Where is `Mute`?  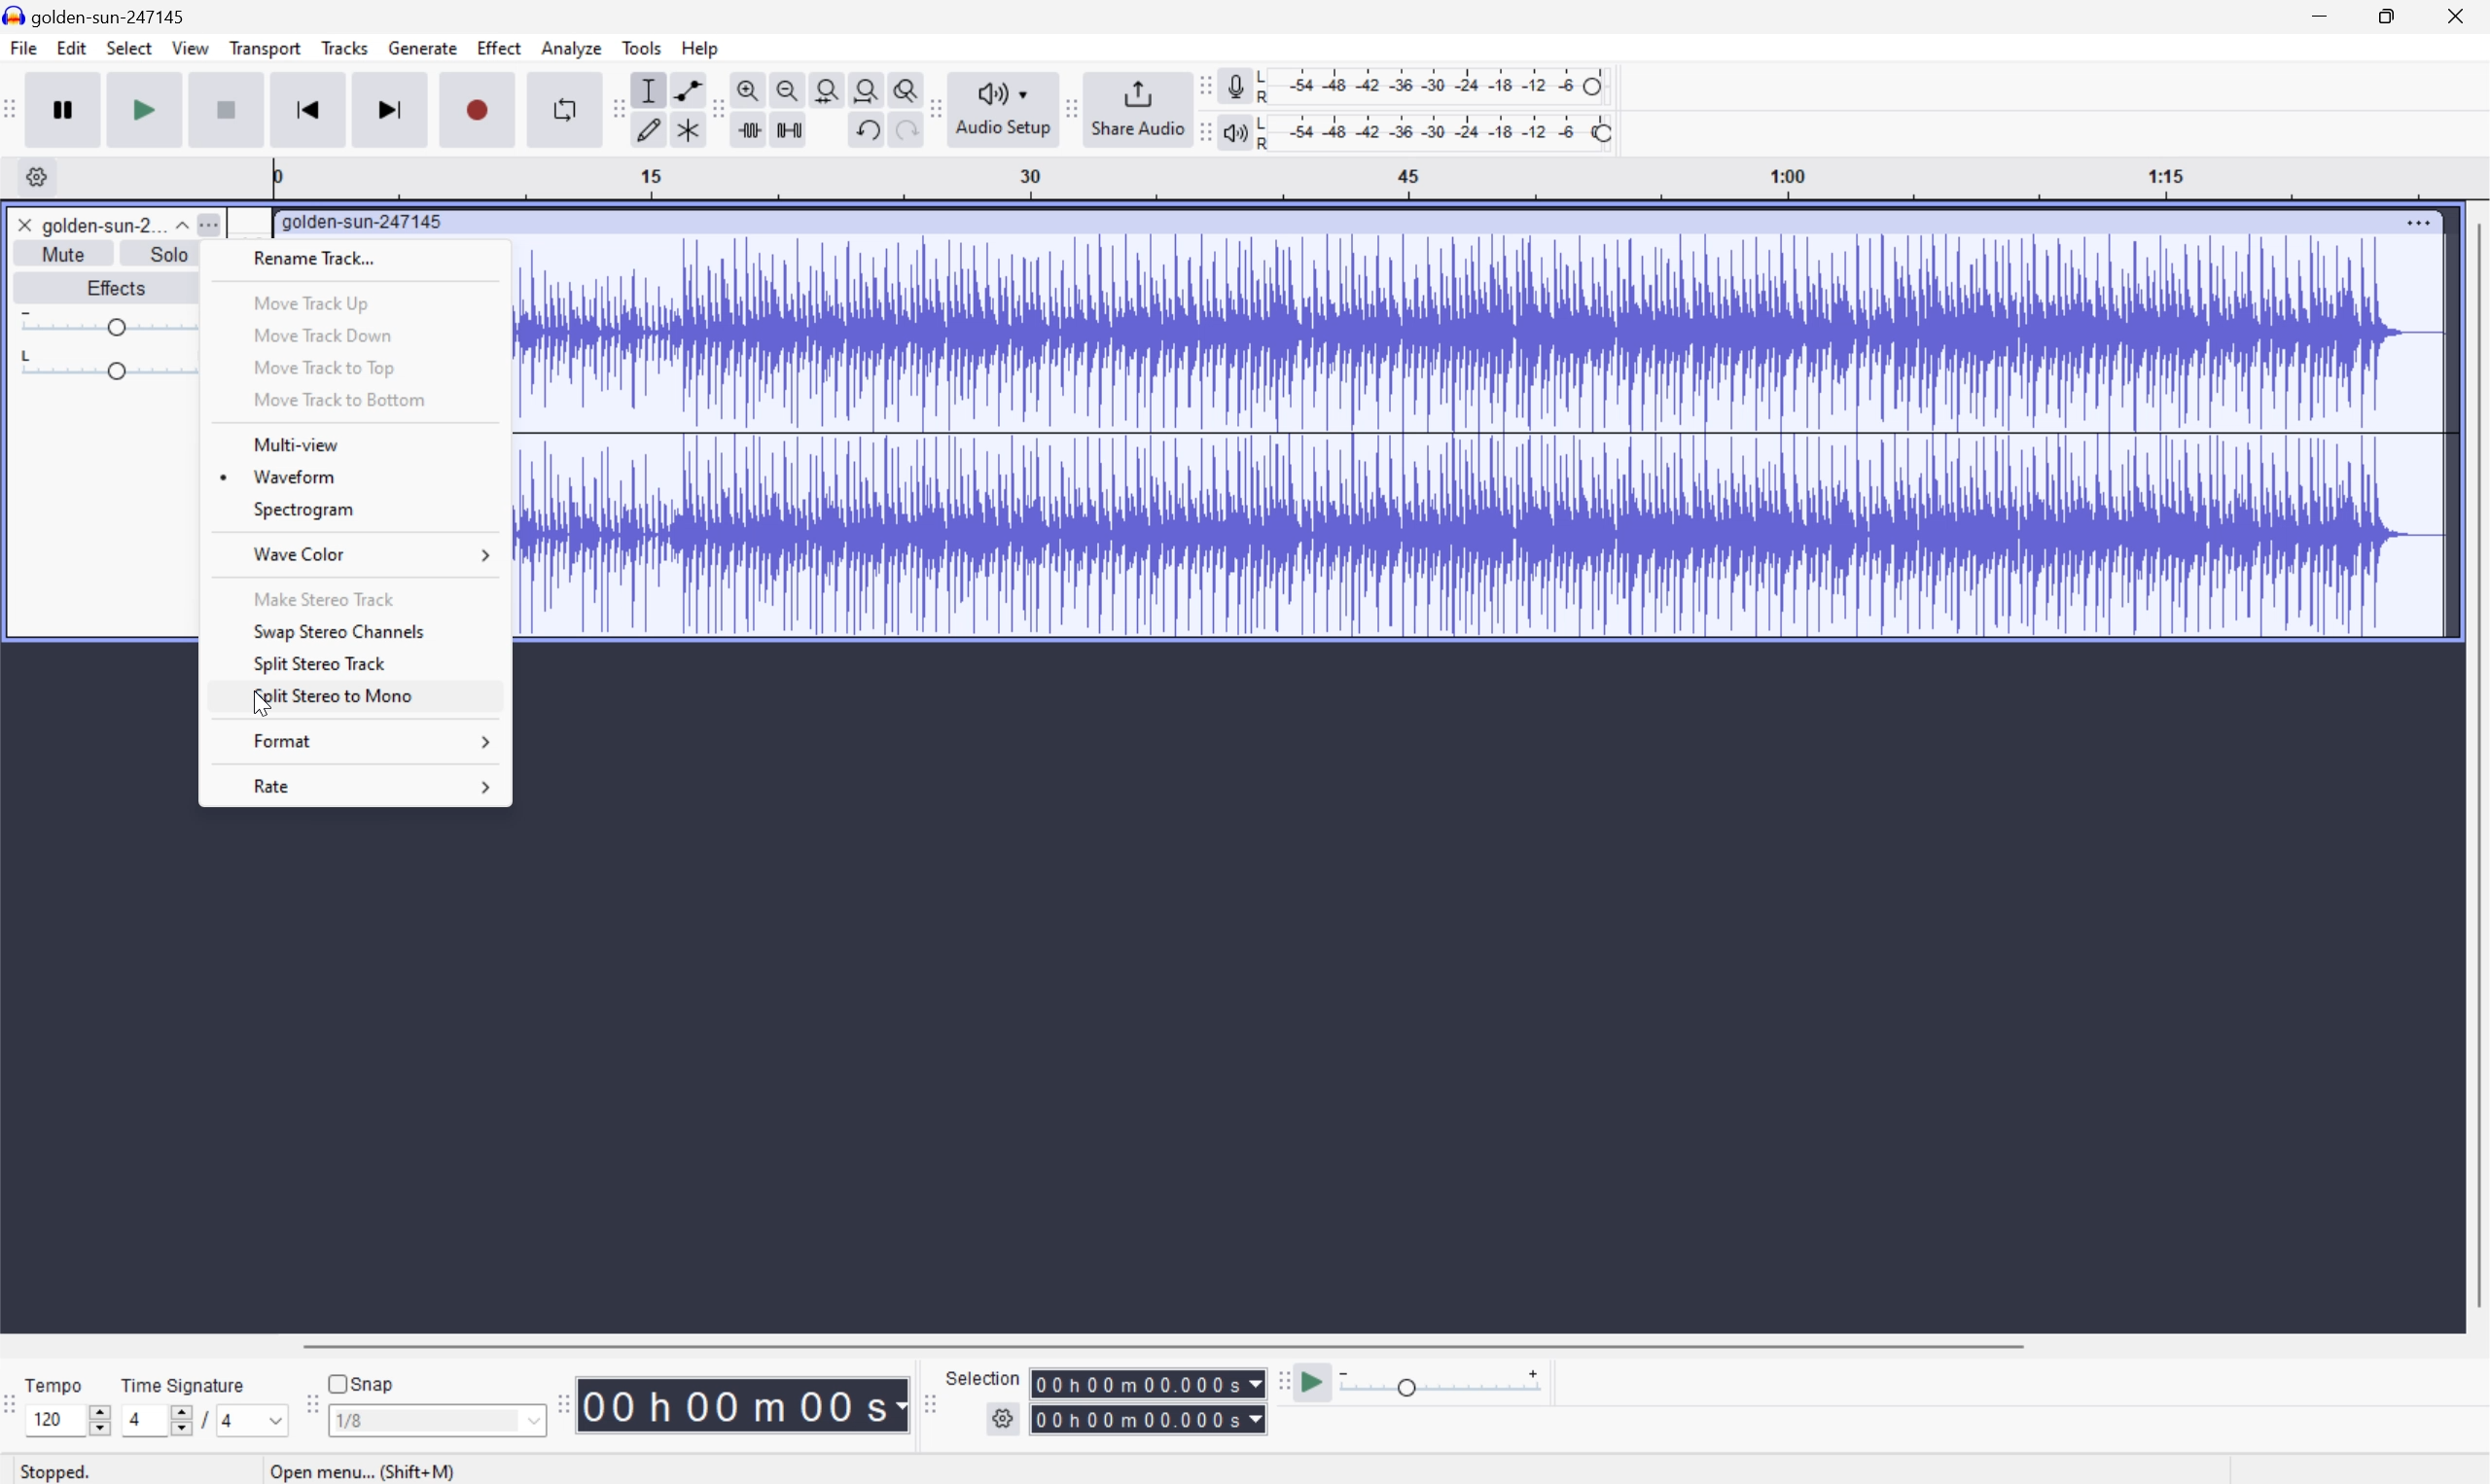 Mute is located at coordinates (62, 254).